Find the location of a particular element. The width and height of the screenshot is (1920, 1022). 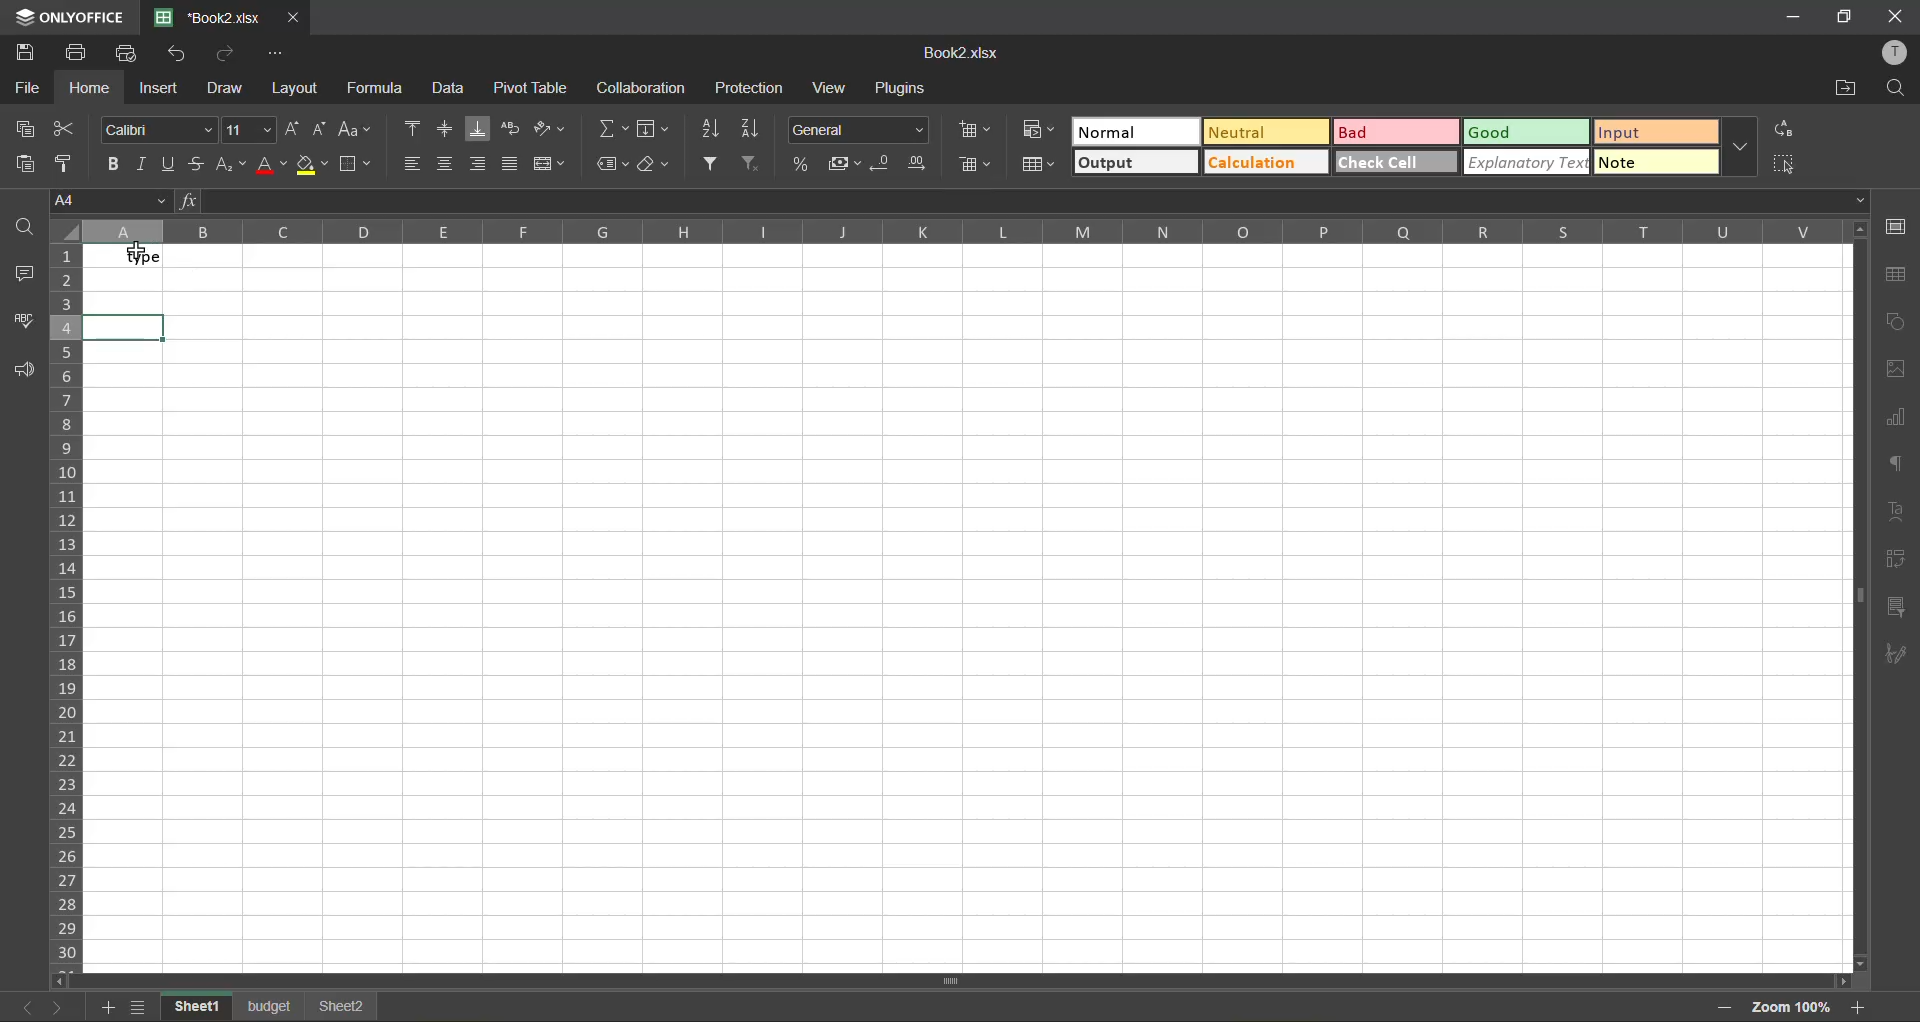

output is located at coordinates (1133, 163).